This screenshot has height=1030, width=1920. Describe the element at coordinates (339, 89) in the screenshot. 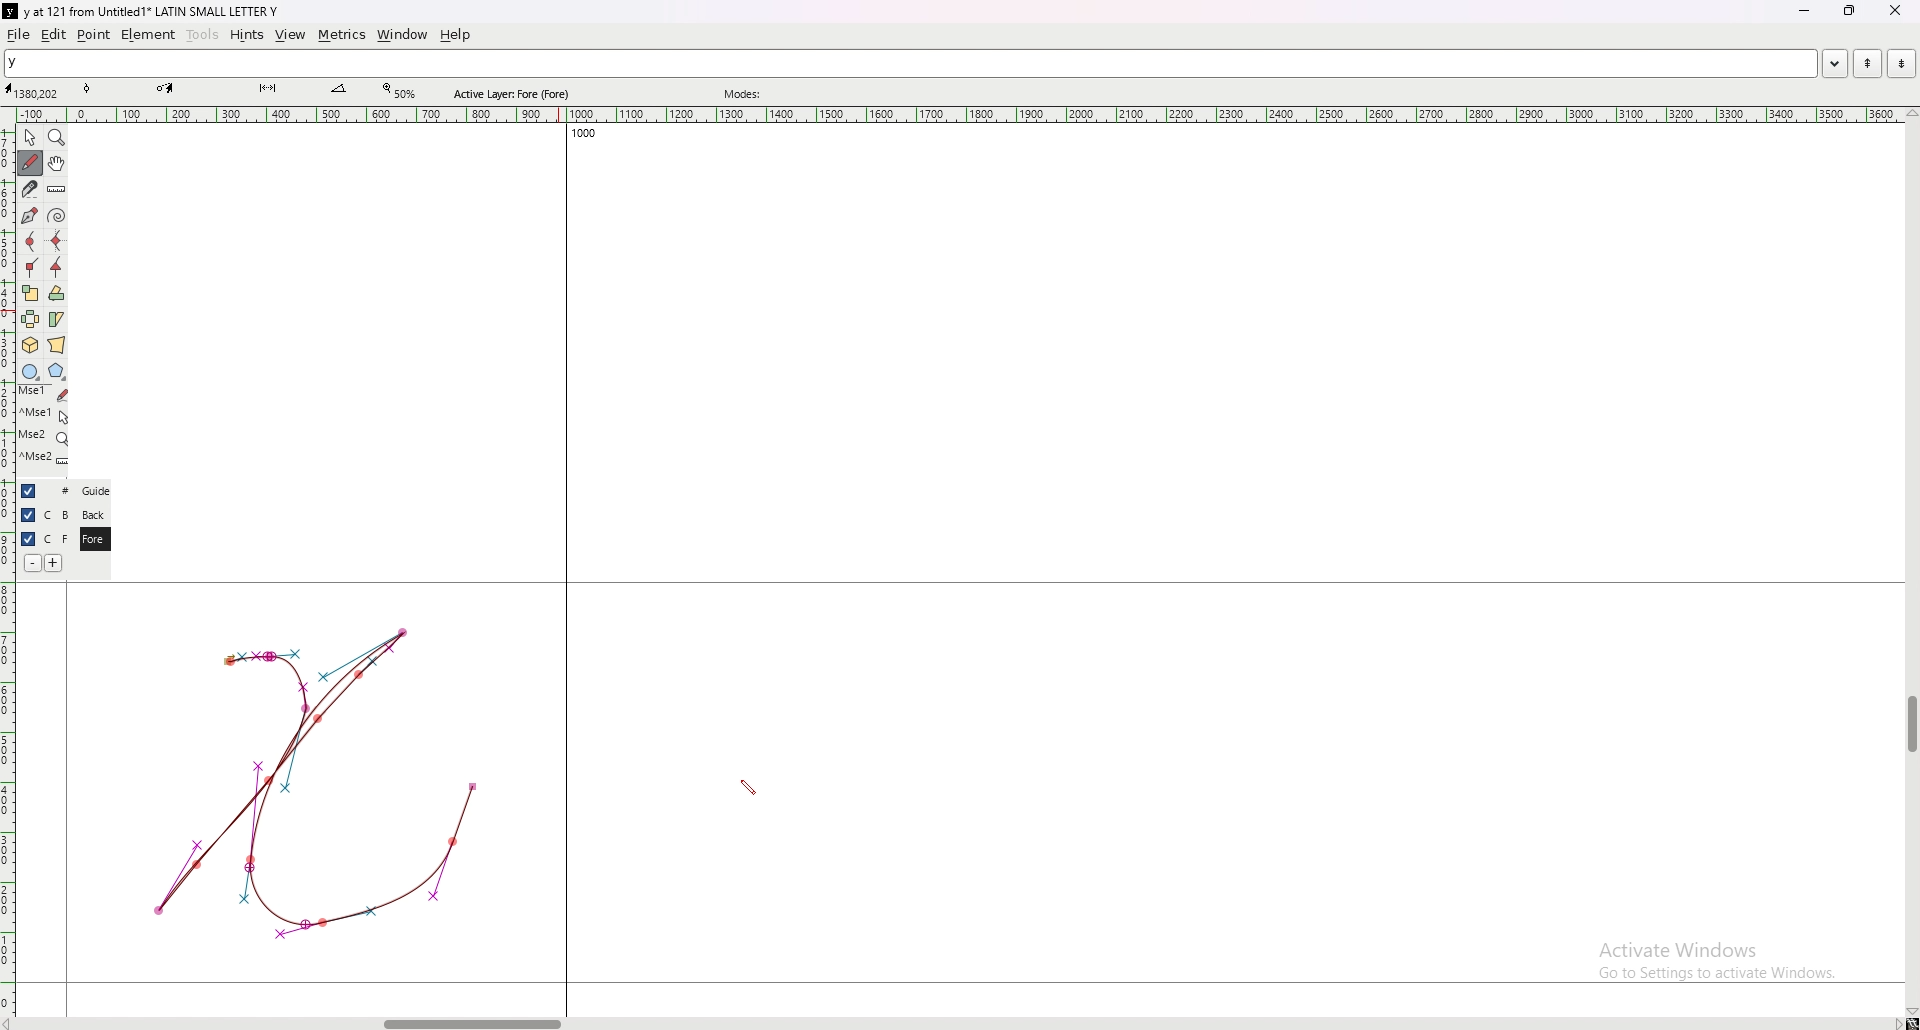

I see `measurement tool` at that location.